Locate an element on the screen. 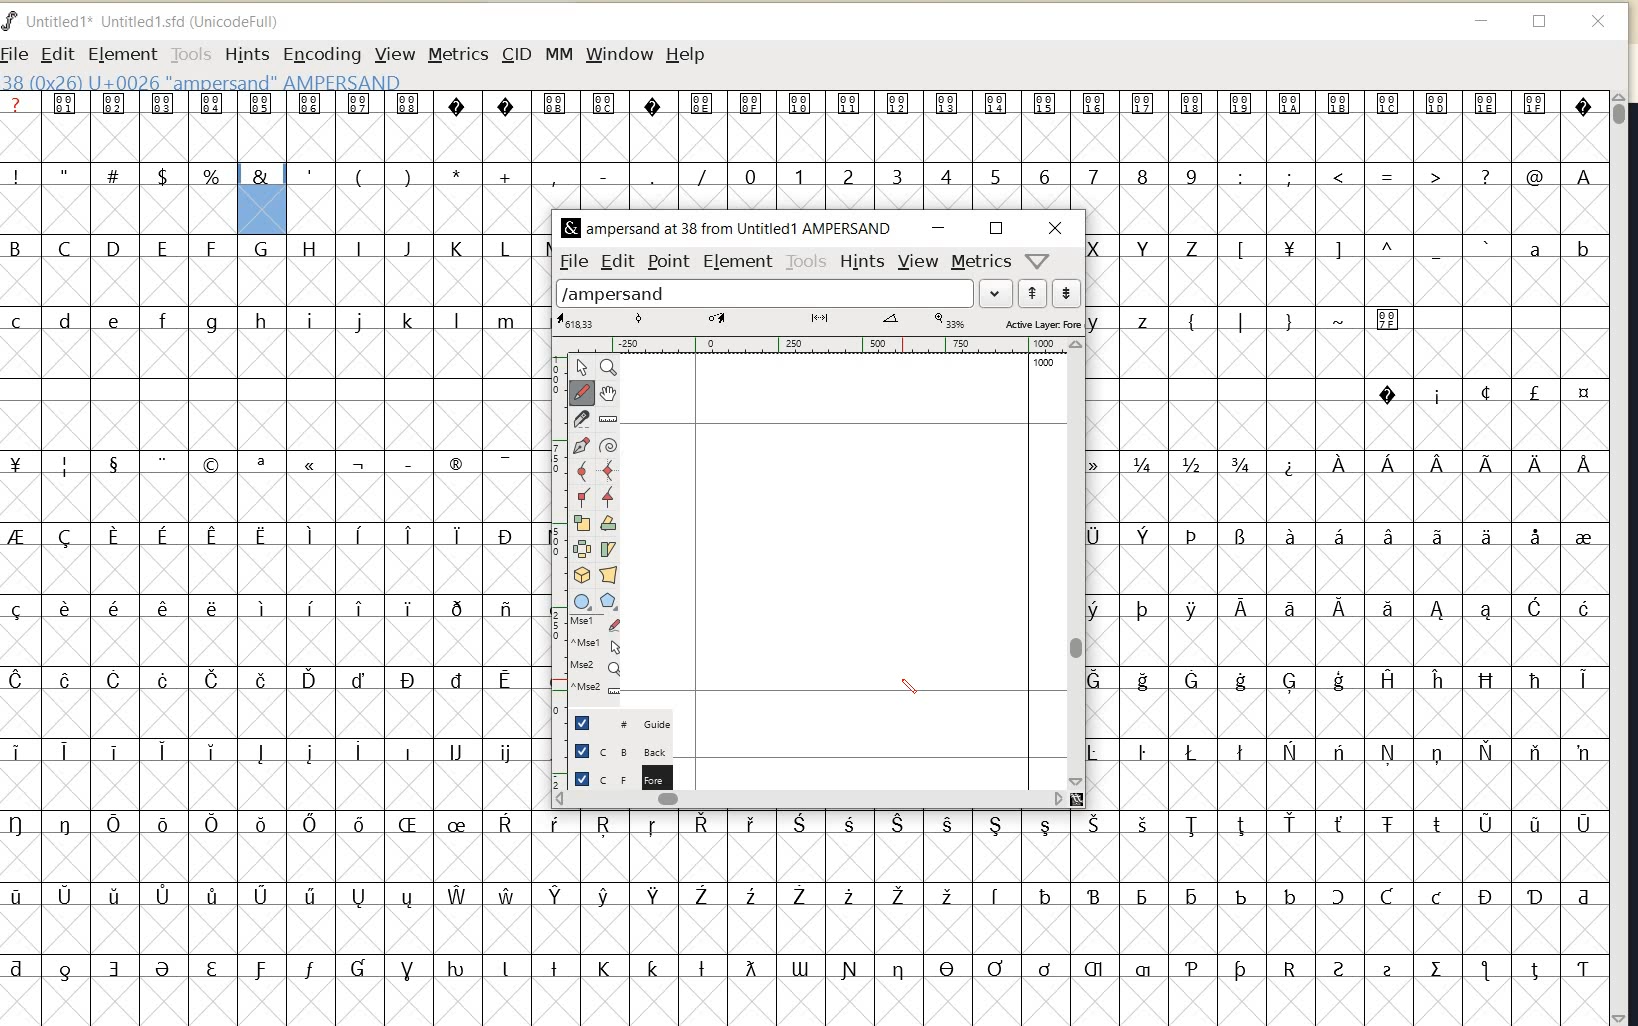 The width and height of the screenshot is (1638, 1026). ELEMENT is located at coordinates (119, 54).